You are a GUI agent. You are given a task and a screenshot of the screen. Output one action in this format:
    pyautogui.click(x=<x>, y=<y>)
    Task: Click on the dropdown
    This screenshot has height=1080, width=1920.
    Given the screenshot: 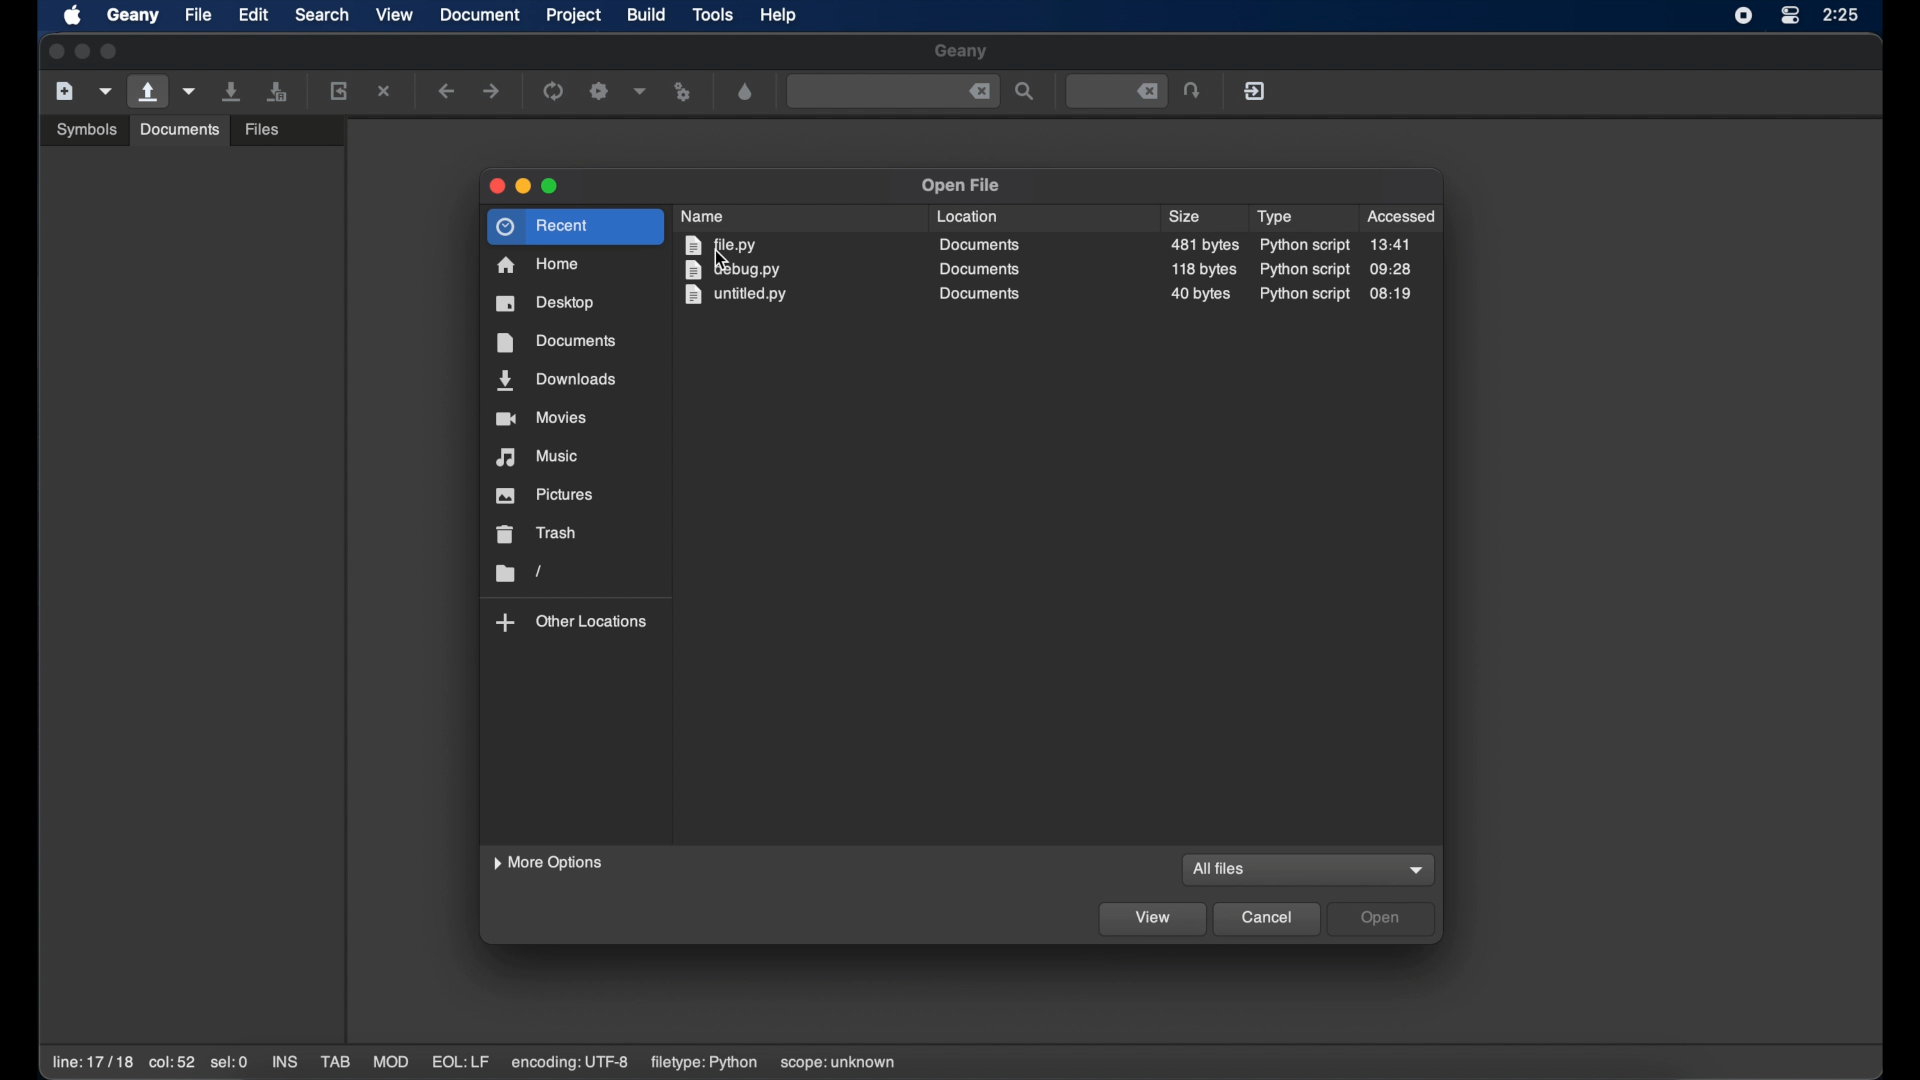 What is the action you would take?
    pyautogui.click(x=1417, y=871)
    